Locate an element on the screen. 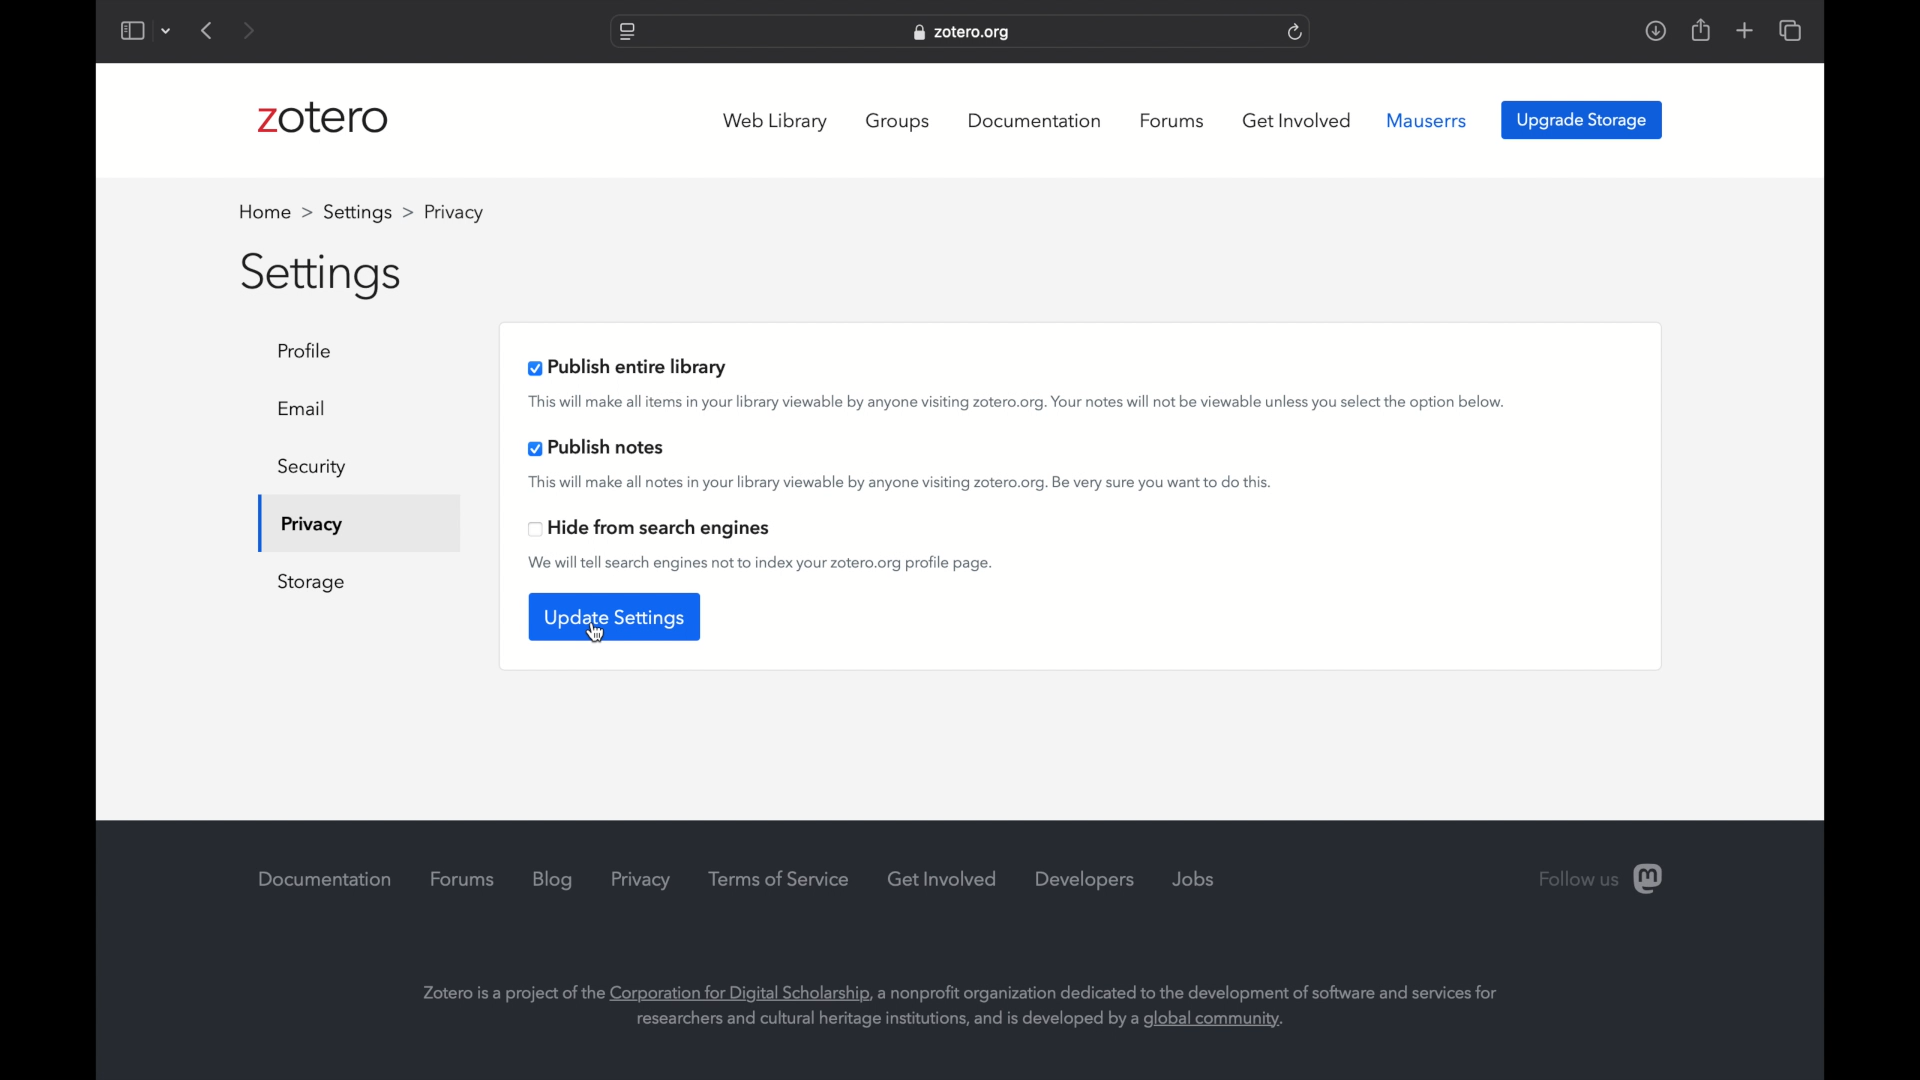 The height and width of the screenshot is (1080, 1920). this will make all items in your library viewable is located at coordinates (1019, 403).